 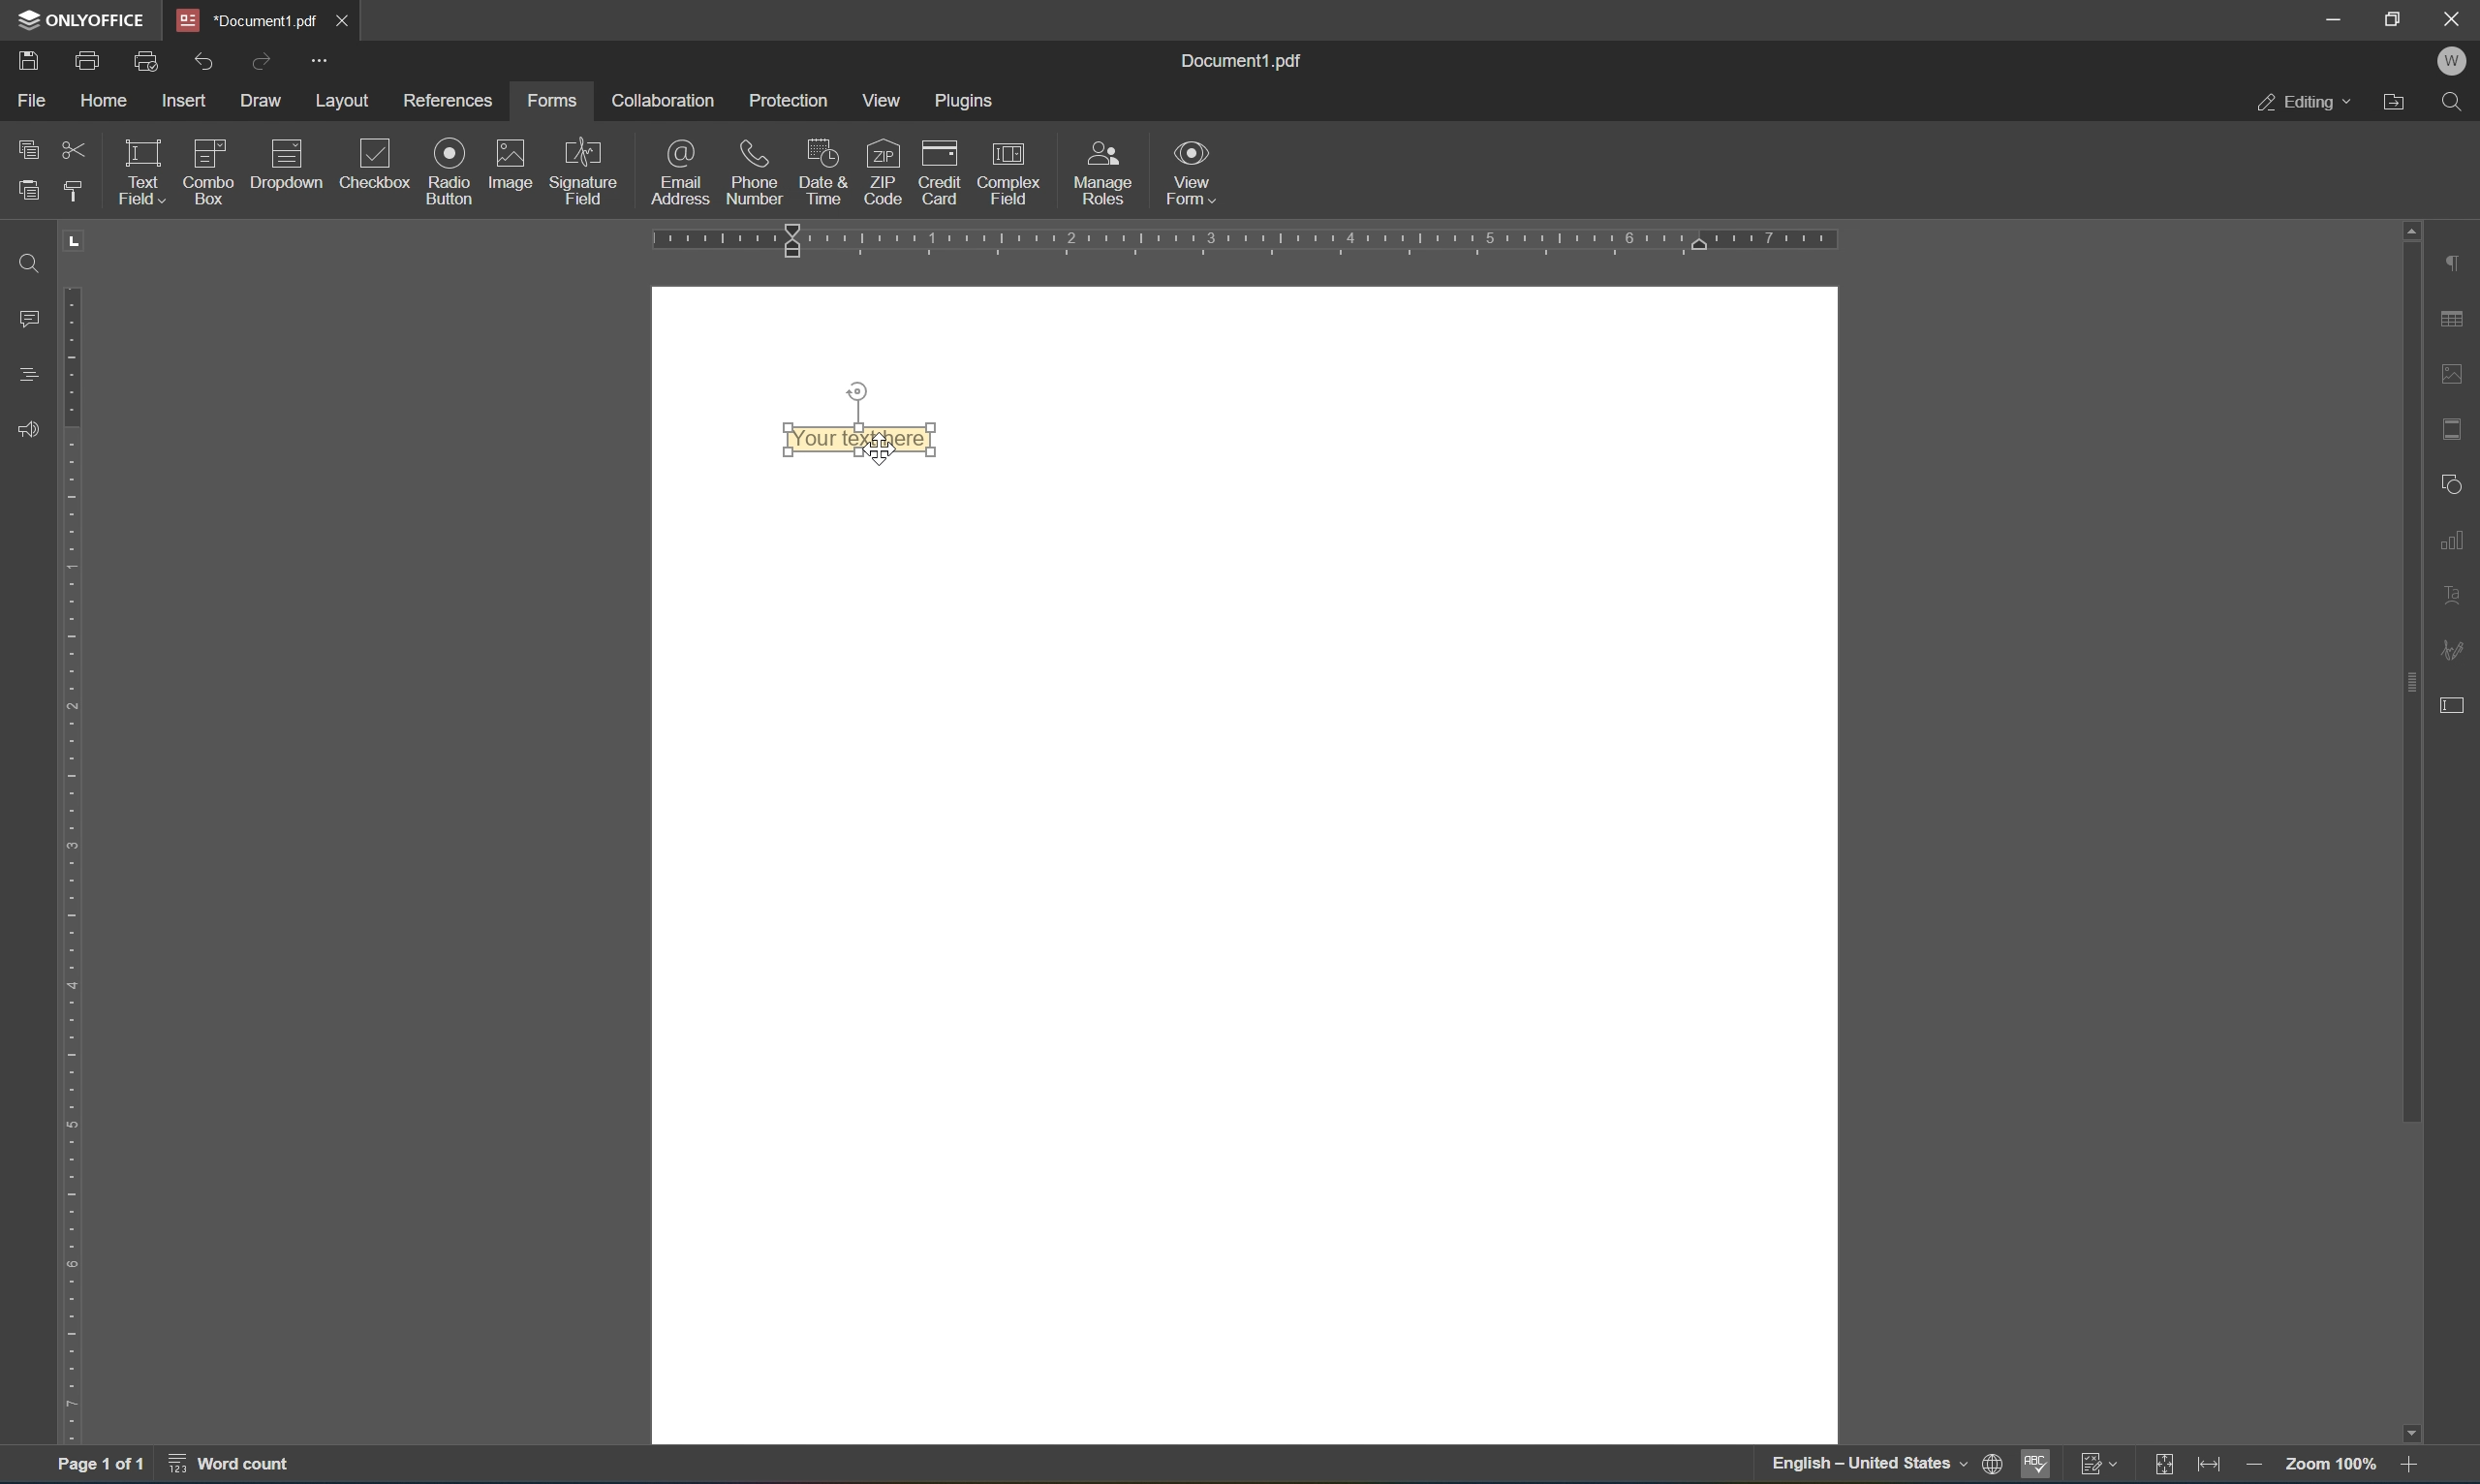 I want to click on layout, so click(x=344, y=100).